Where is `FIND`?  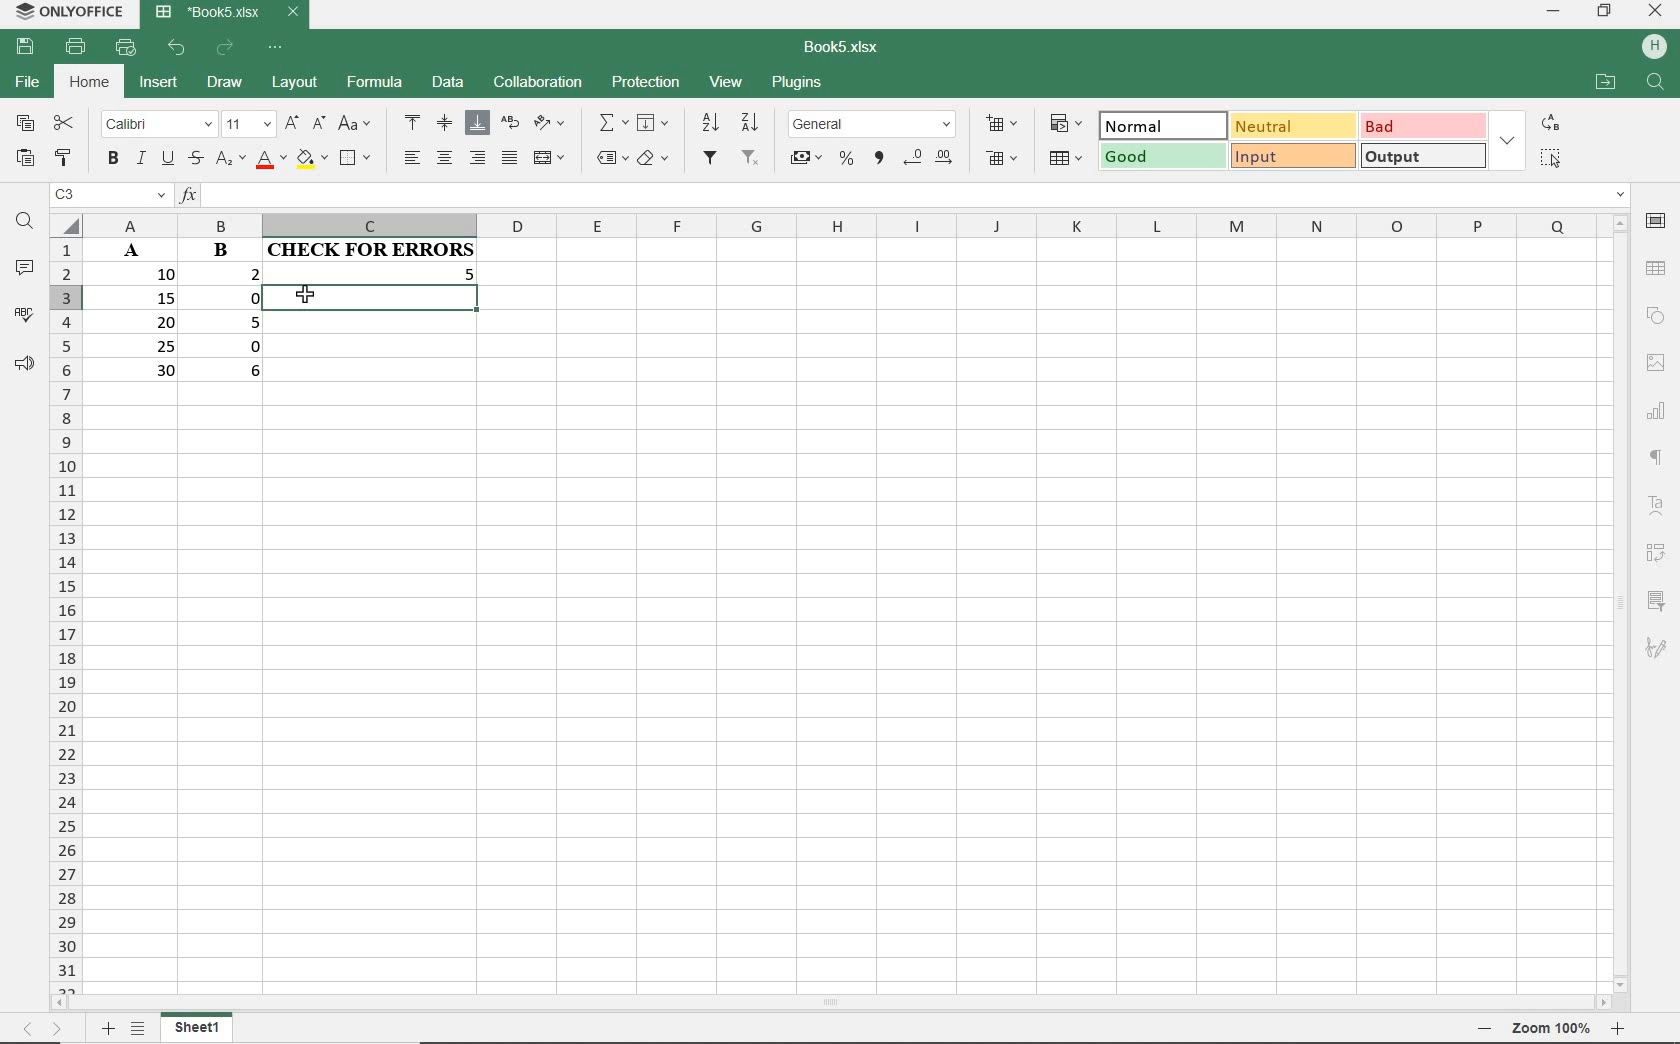
FIND is located at coordinates (1656, 84).